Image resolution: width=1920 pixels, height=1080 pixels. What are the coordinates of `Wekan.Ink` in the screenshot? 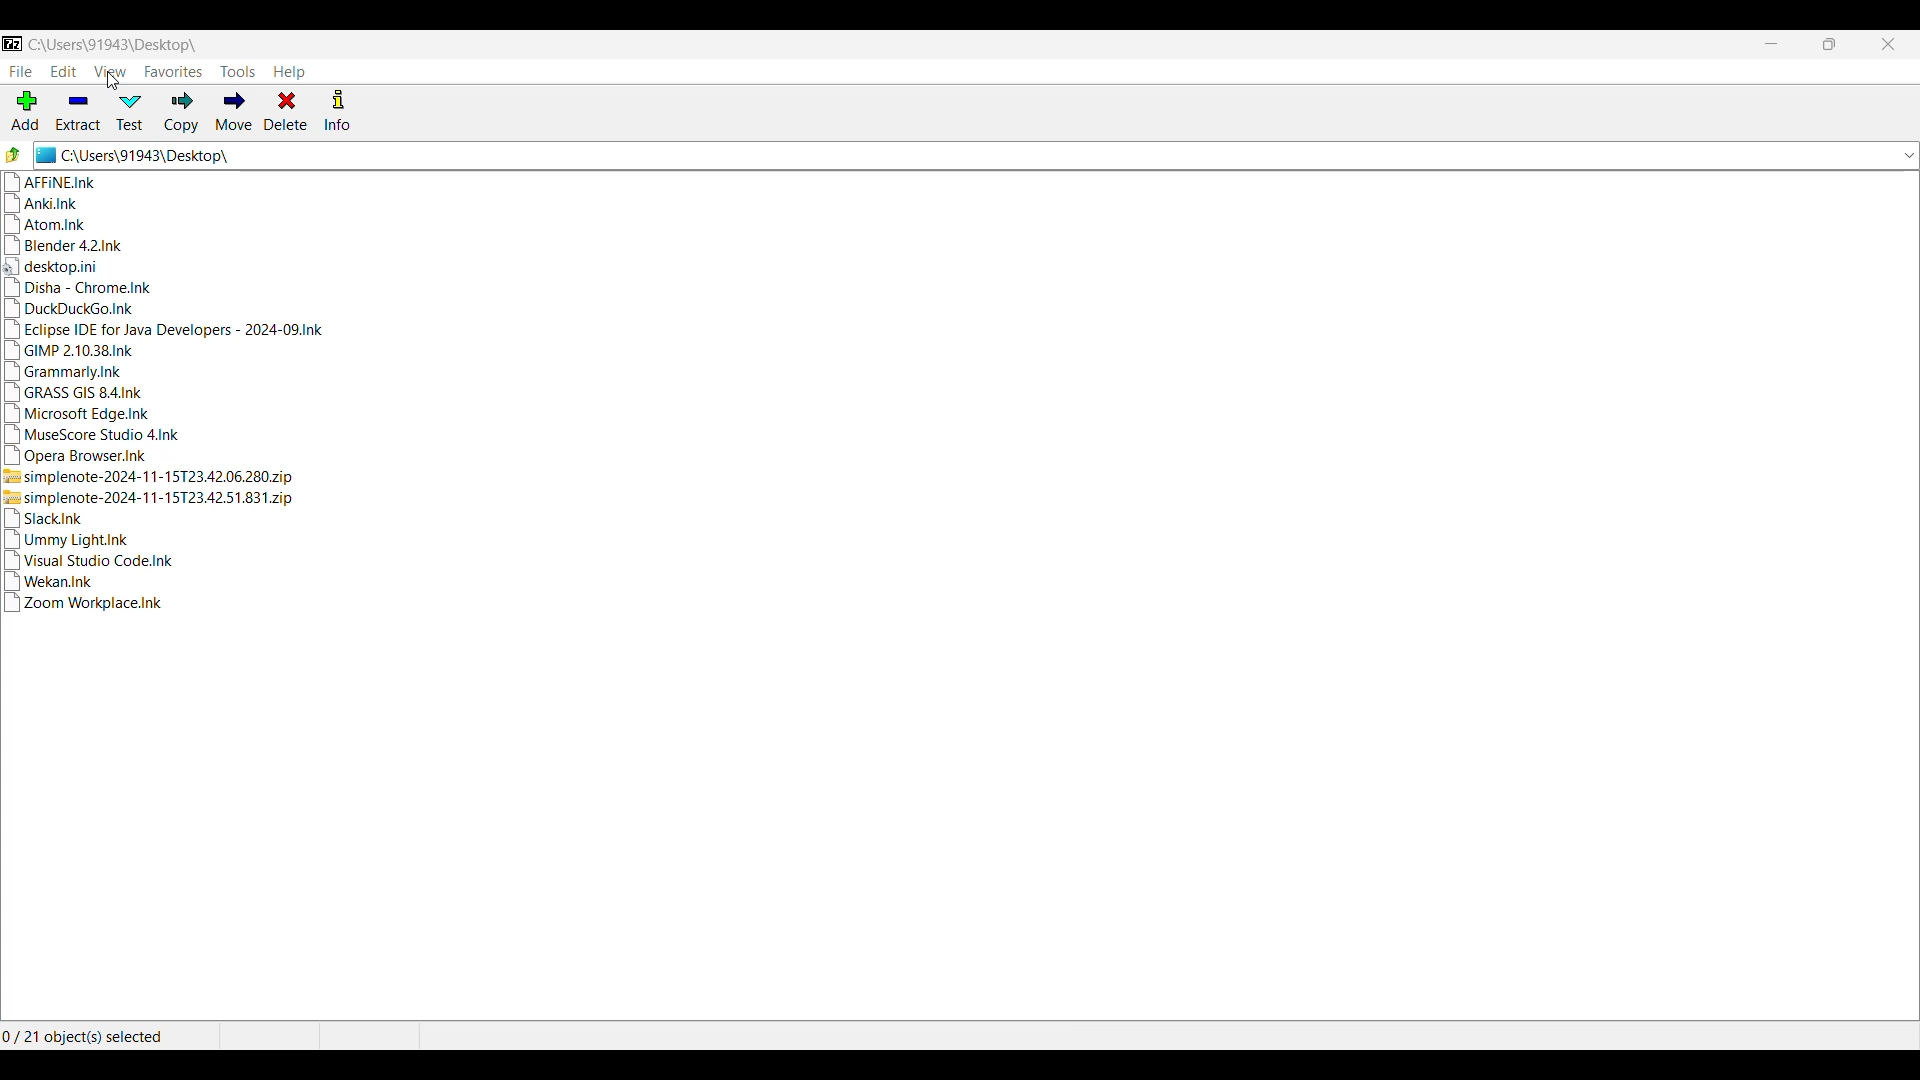 It's located at (85, 580).